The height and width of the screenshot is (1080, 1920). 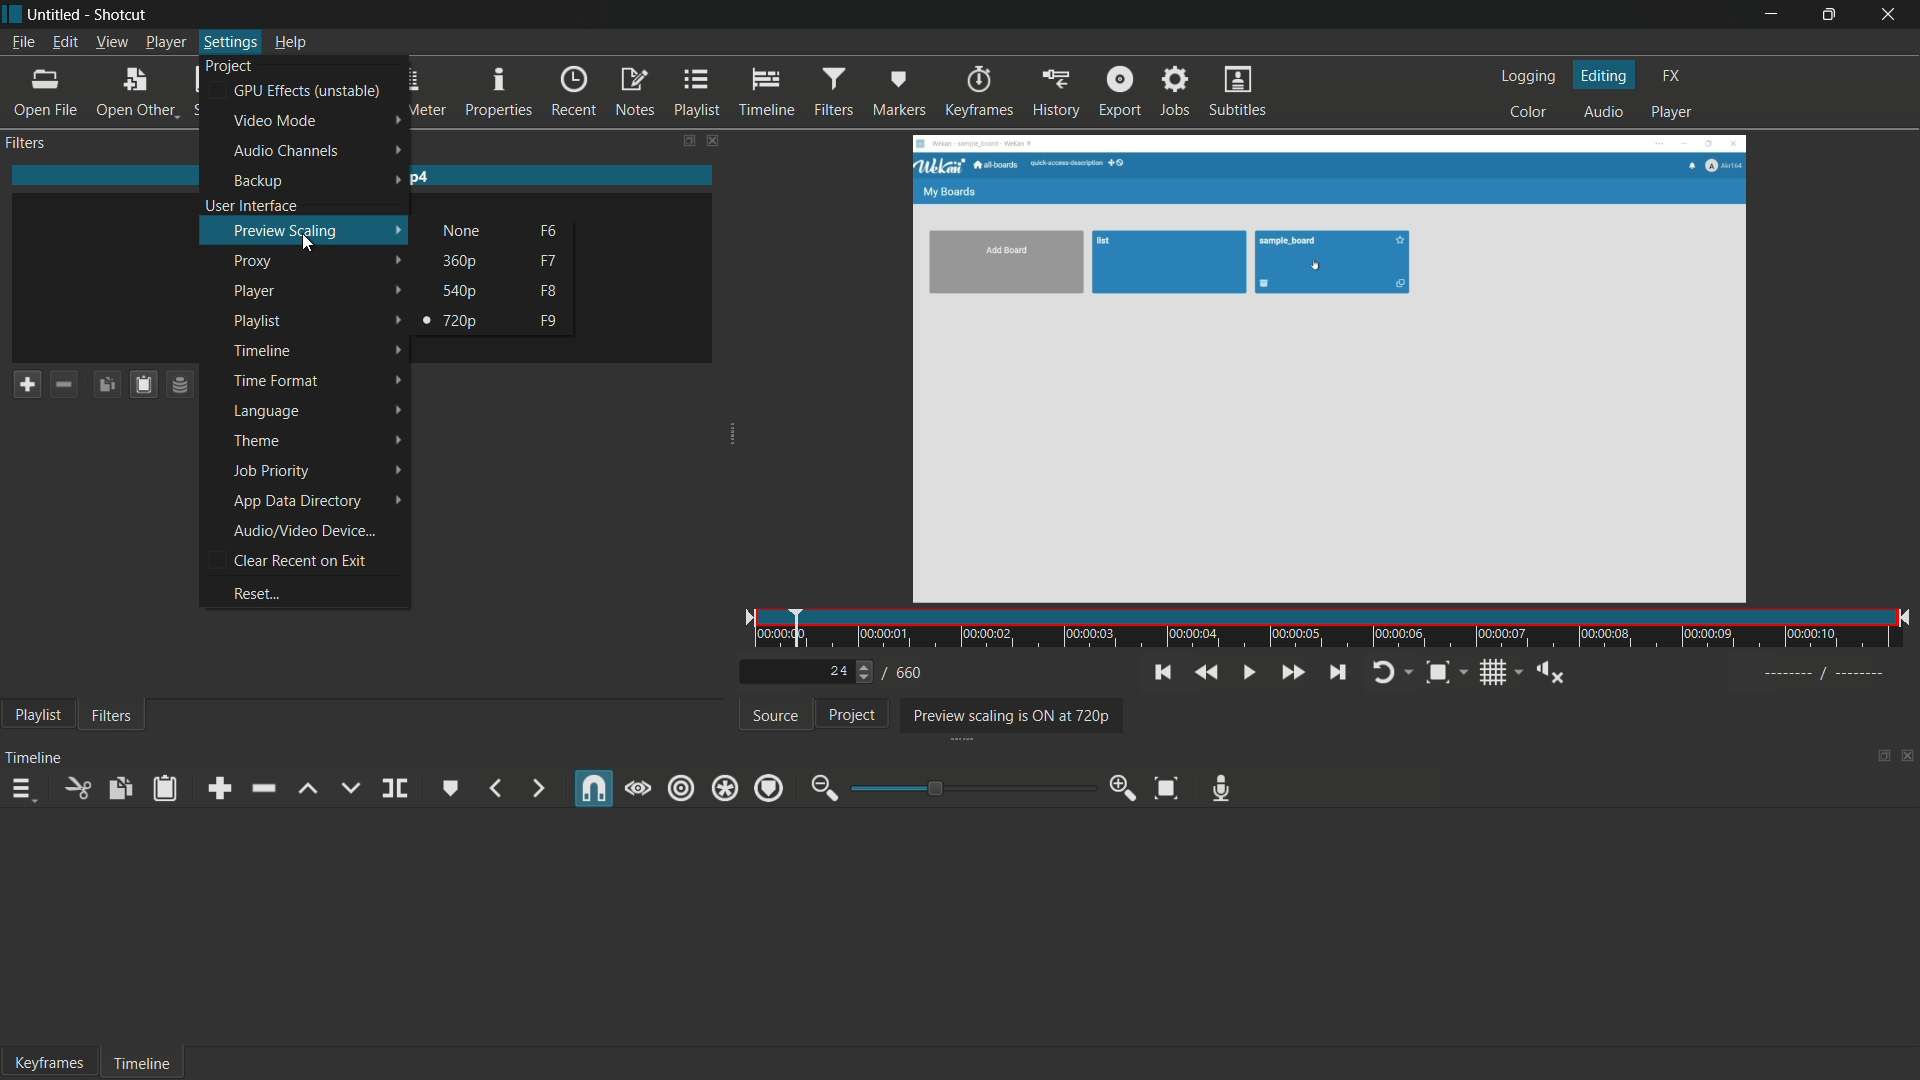 I want to click on theme, so click(x=259, y=439).